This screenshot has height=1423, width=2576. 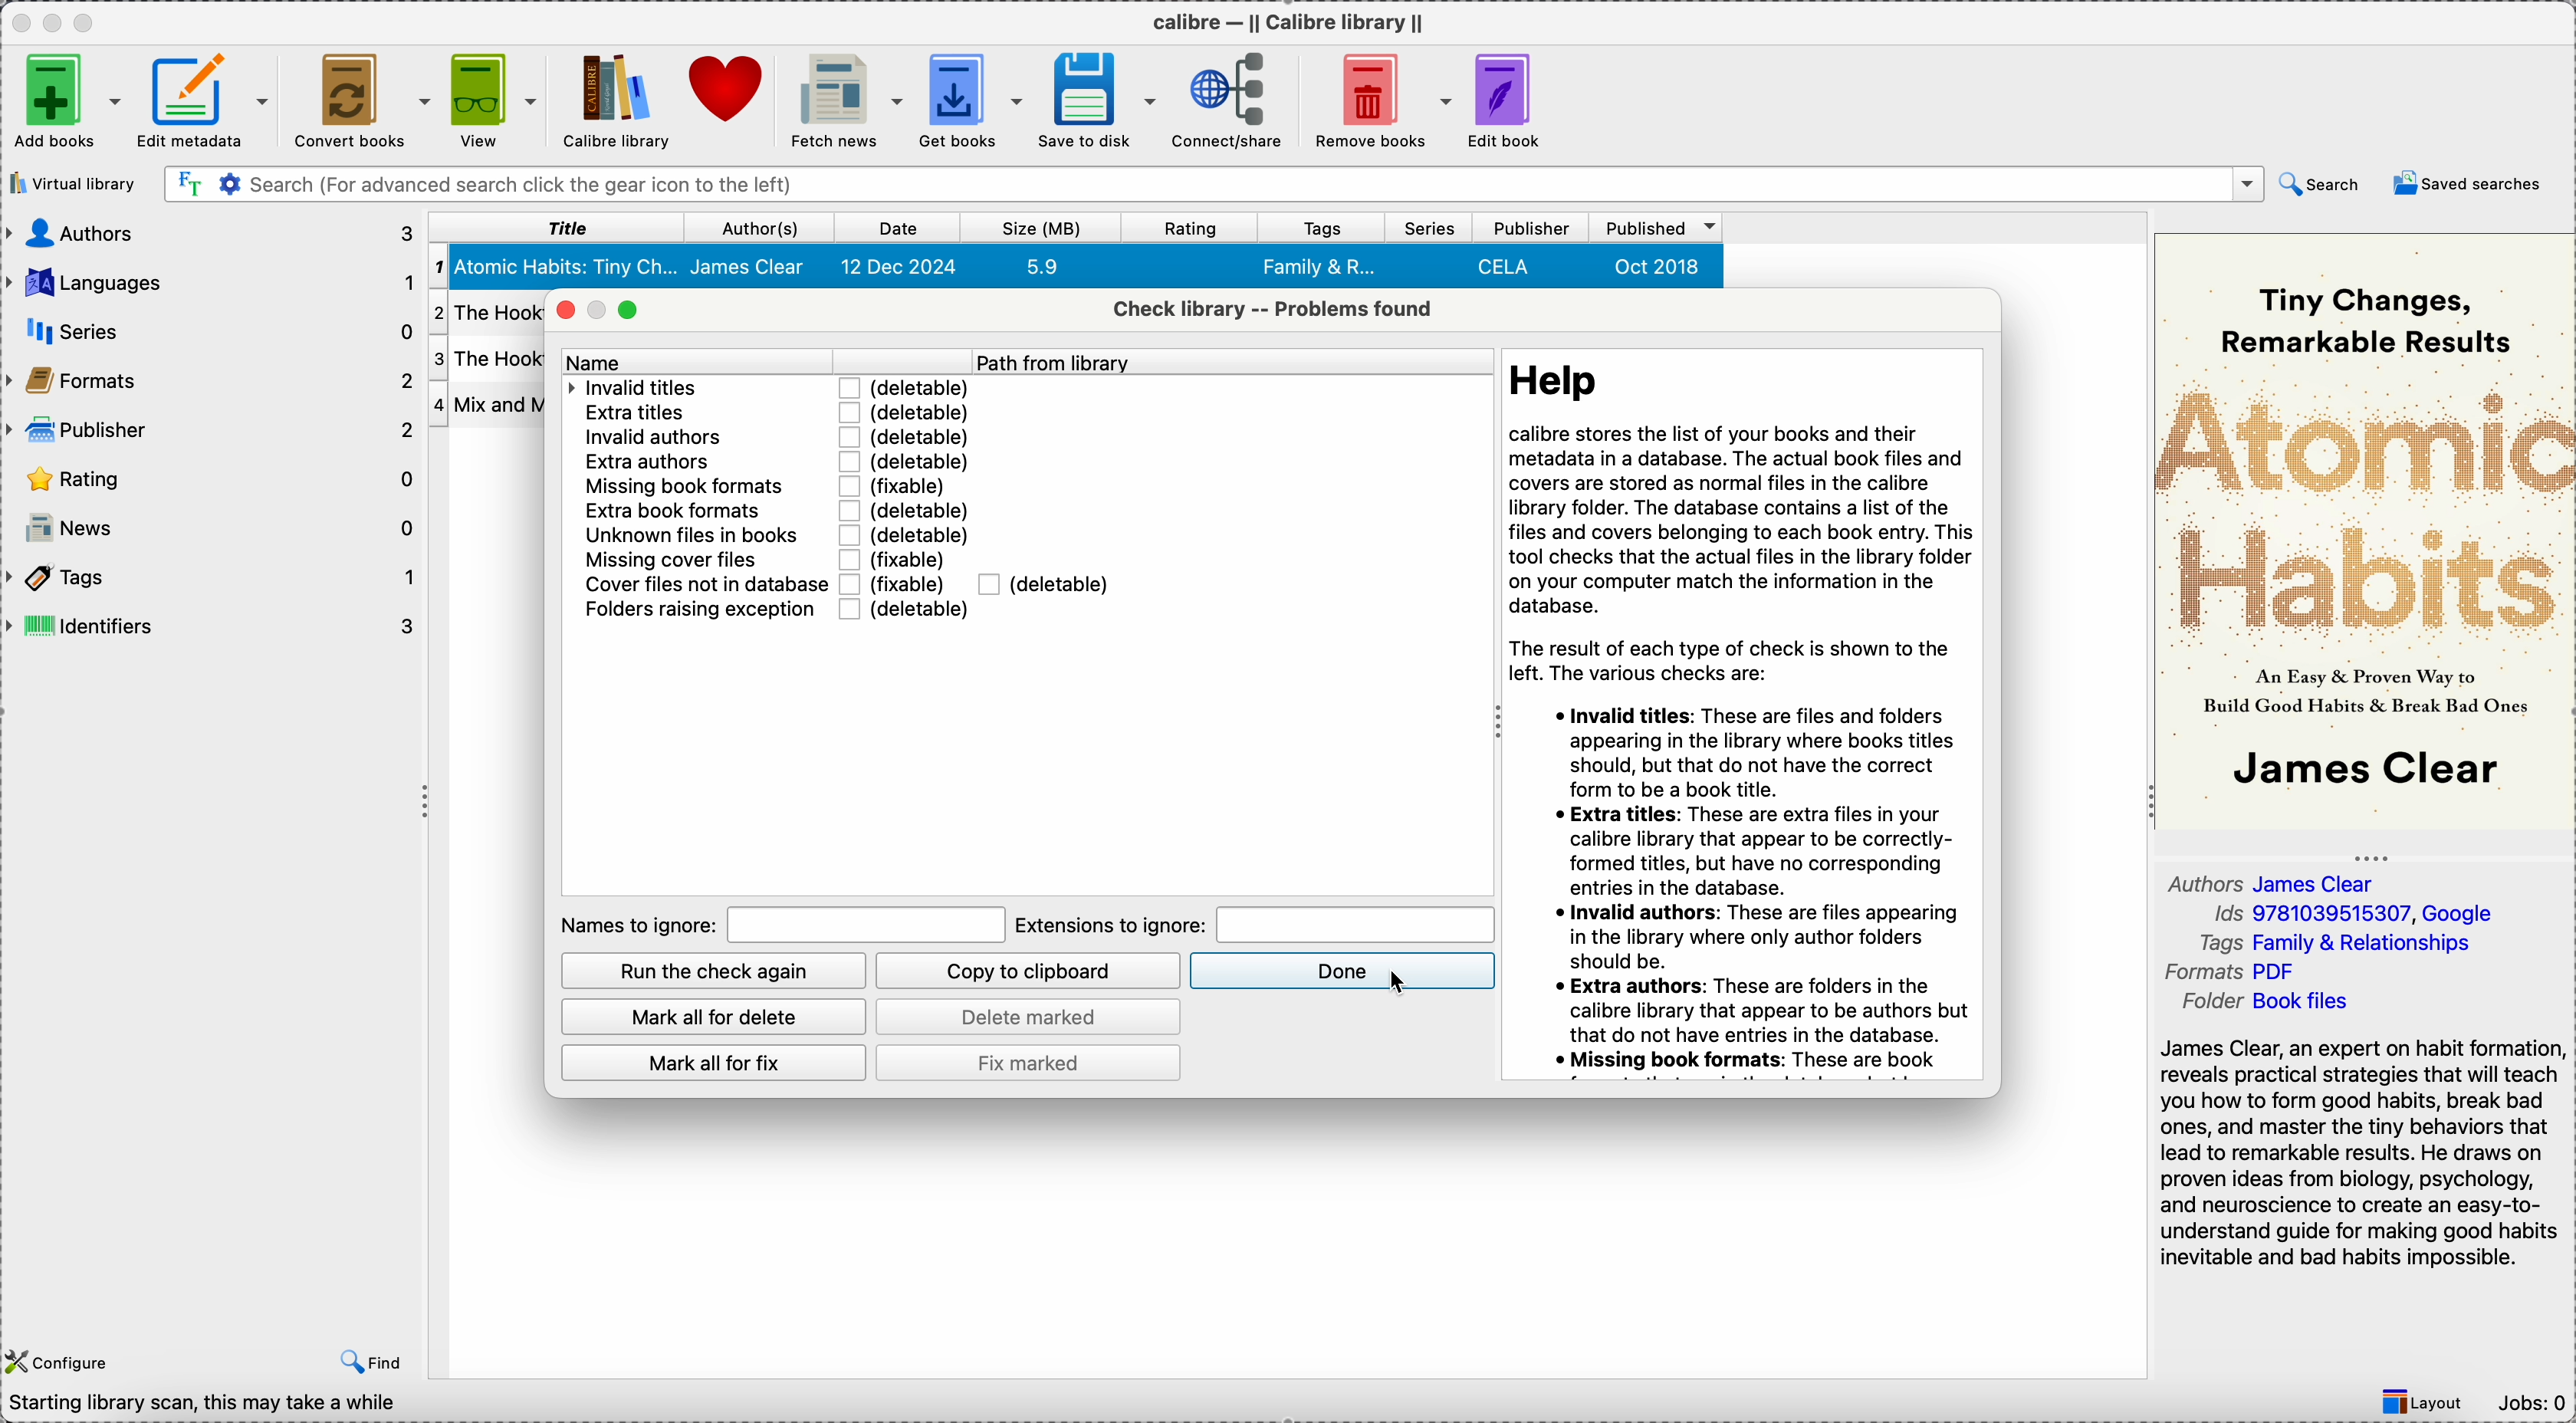 I want to click on publisher, so click(x=211, y=427).